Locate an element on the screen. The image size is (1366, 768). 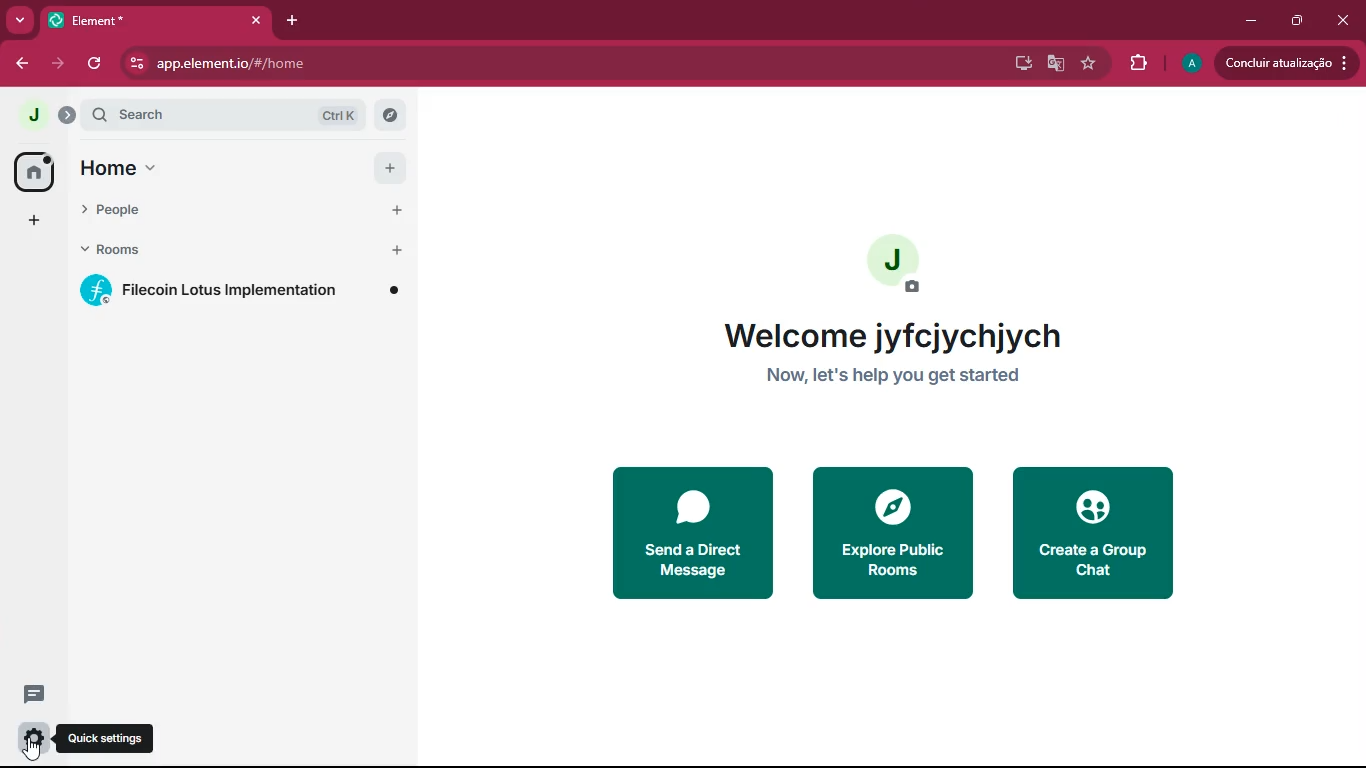
minimize is located at coordinates (1252, 19).